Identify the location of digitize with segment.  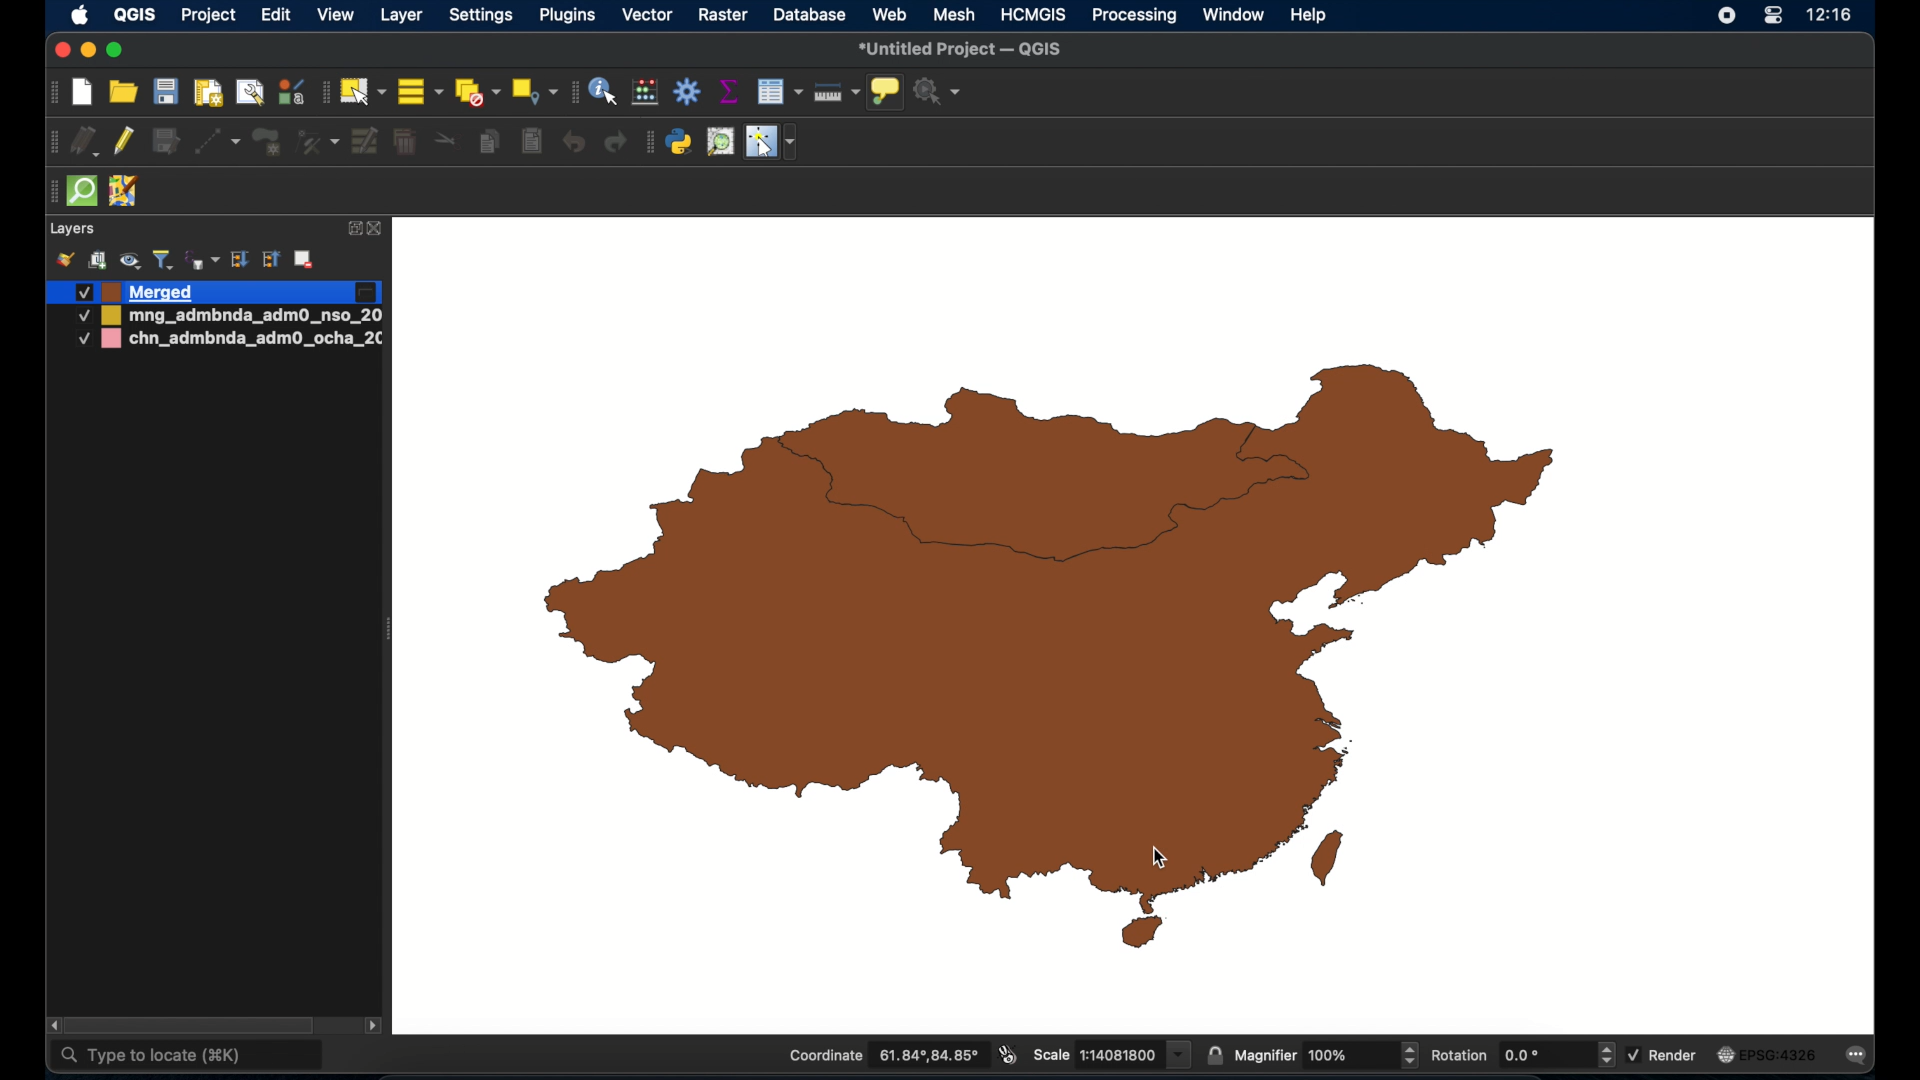
(216, 140).